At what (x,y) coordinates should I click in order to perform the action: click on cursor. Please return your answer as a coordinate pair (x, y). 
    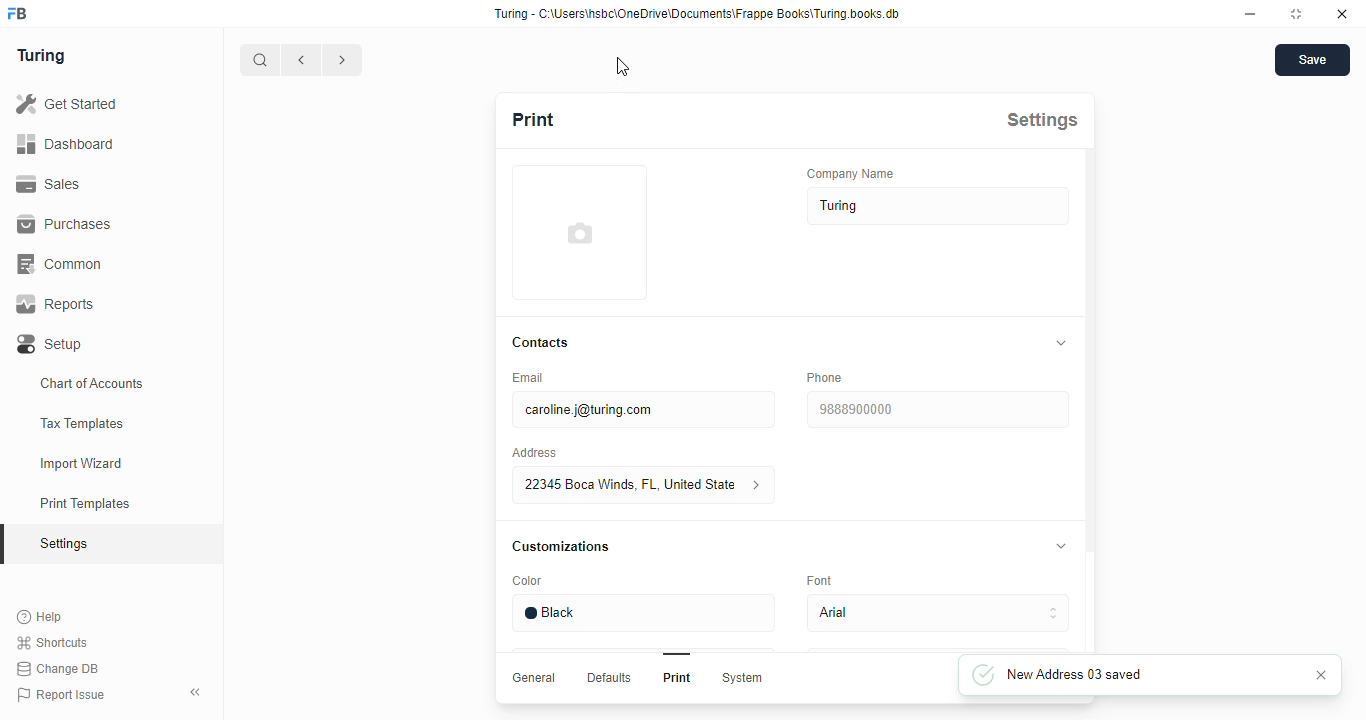
    Looking at the image, I should click on (623, 67).